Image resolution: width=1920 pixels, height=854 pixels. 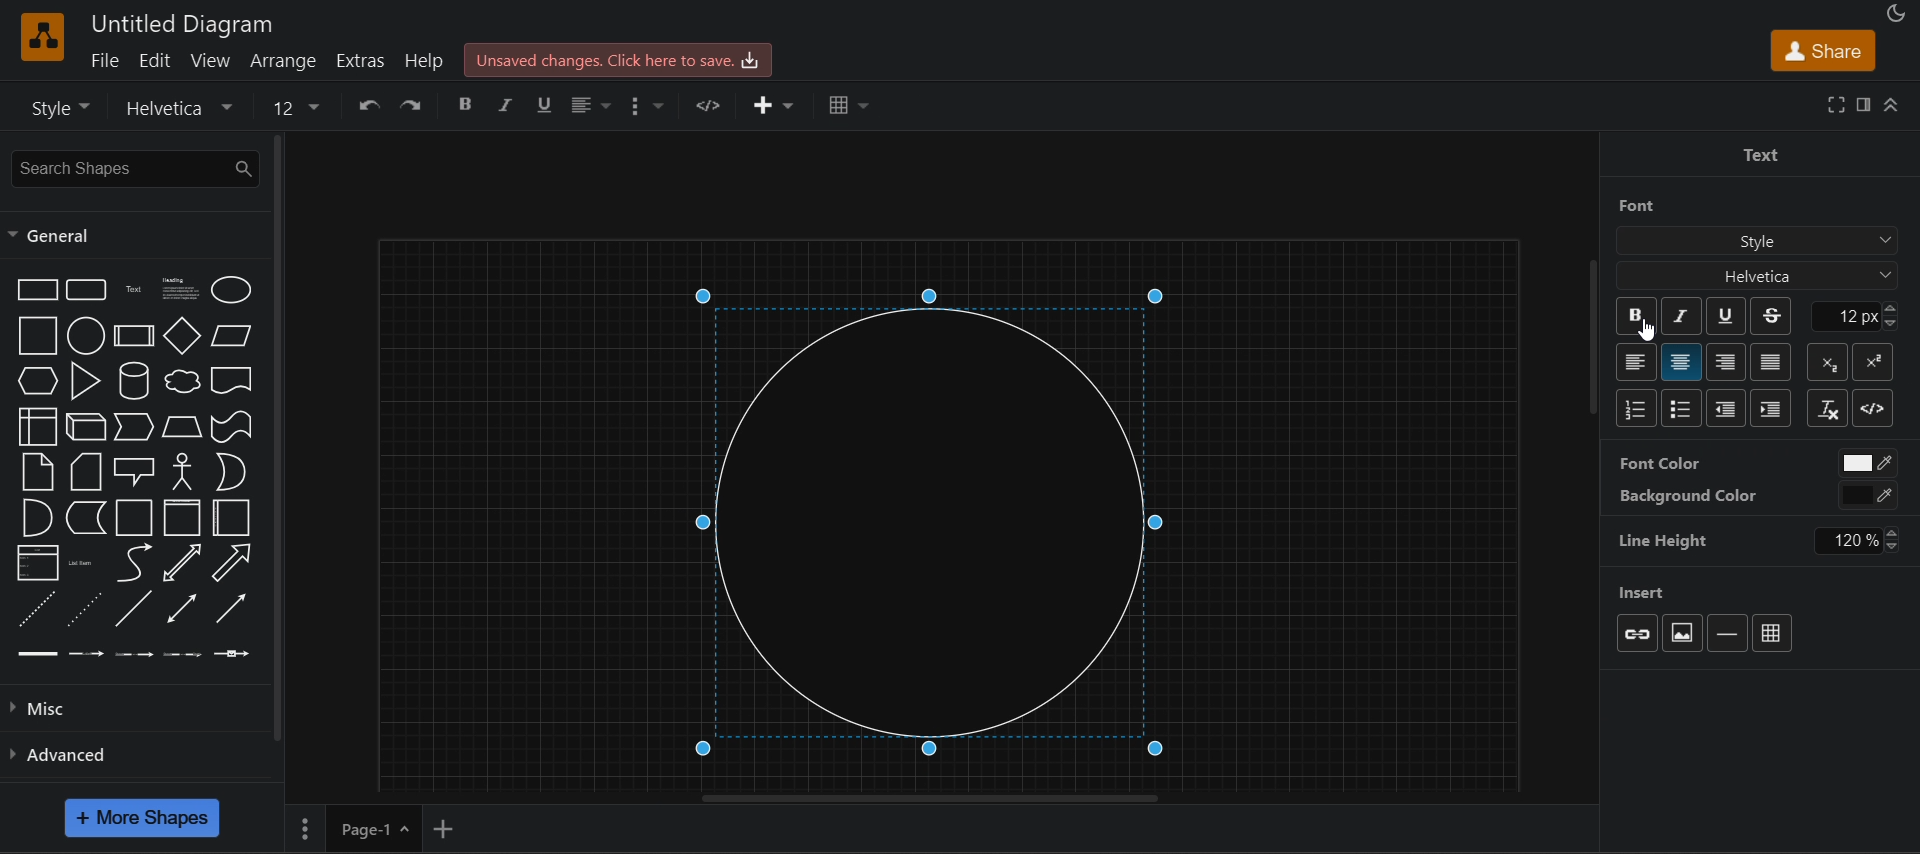 I want to click on white color, so click(x=1867, y=461).